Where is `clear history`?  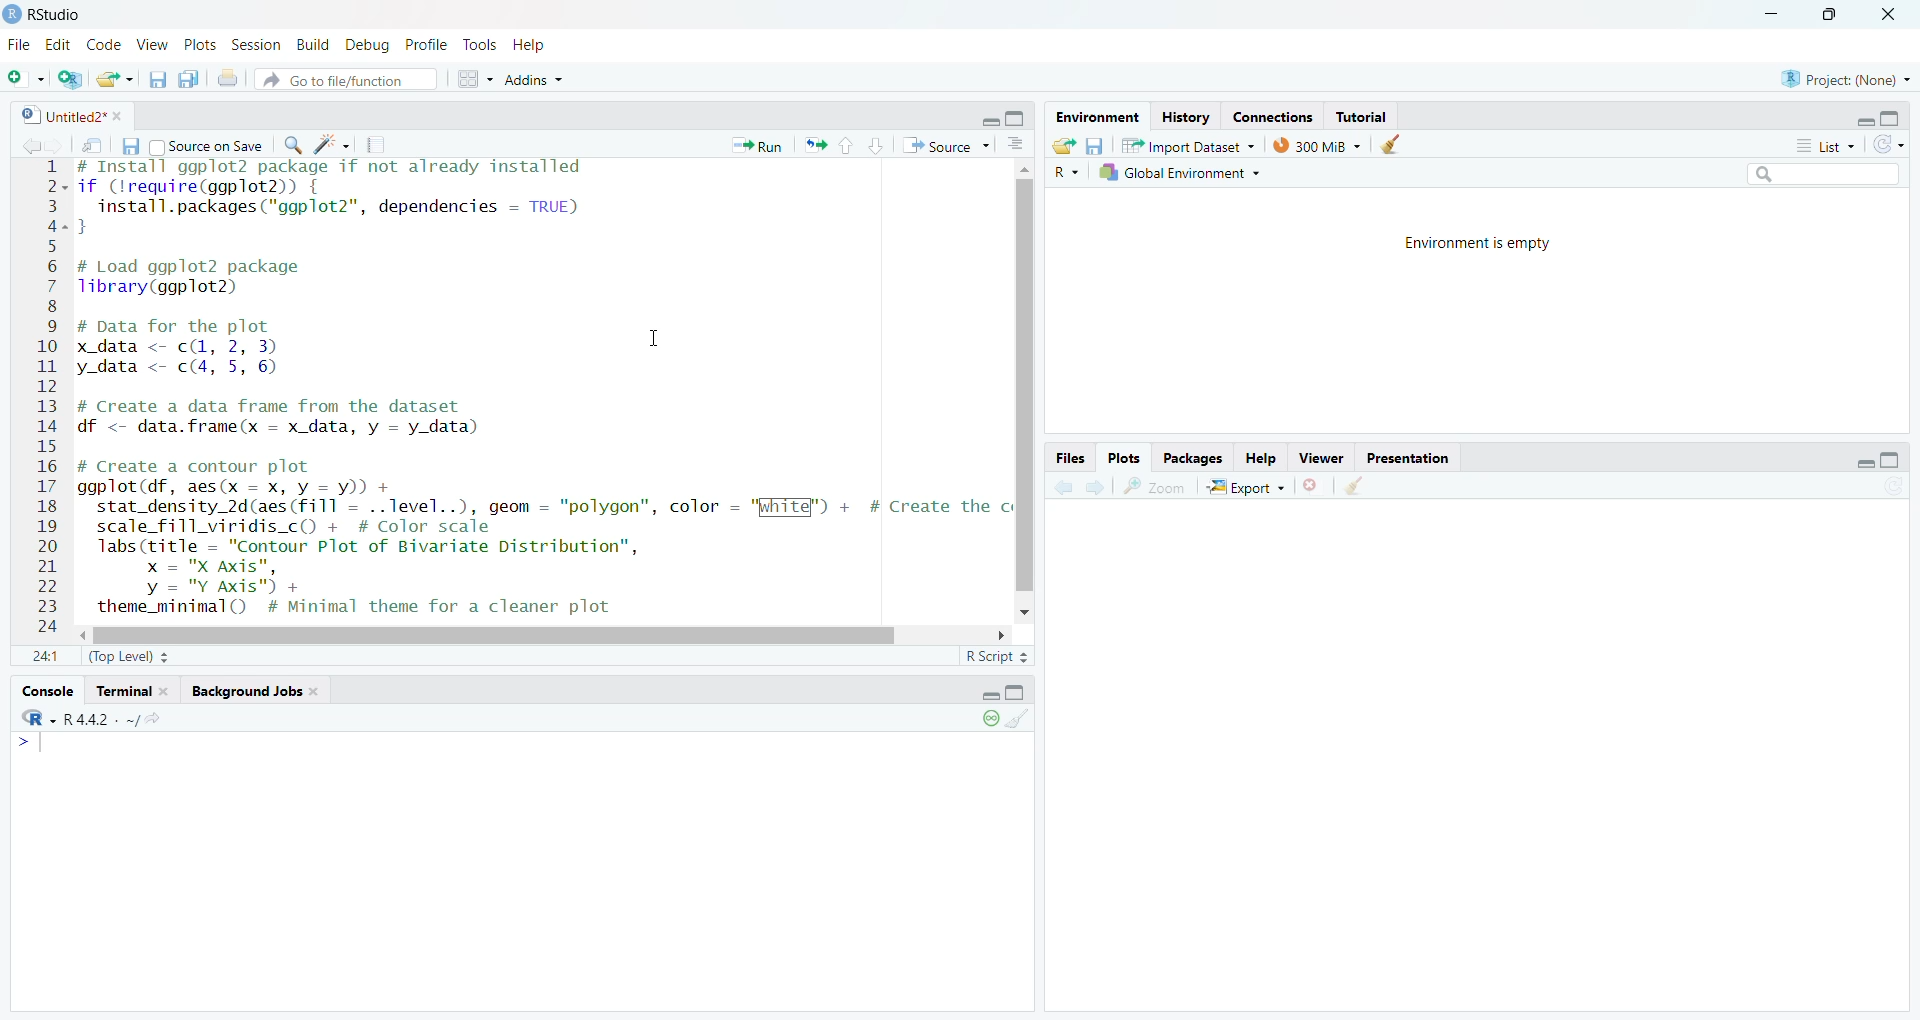 clear history is located at coordinates (1400, 144).